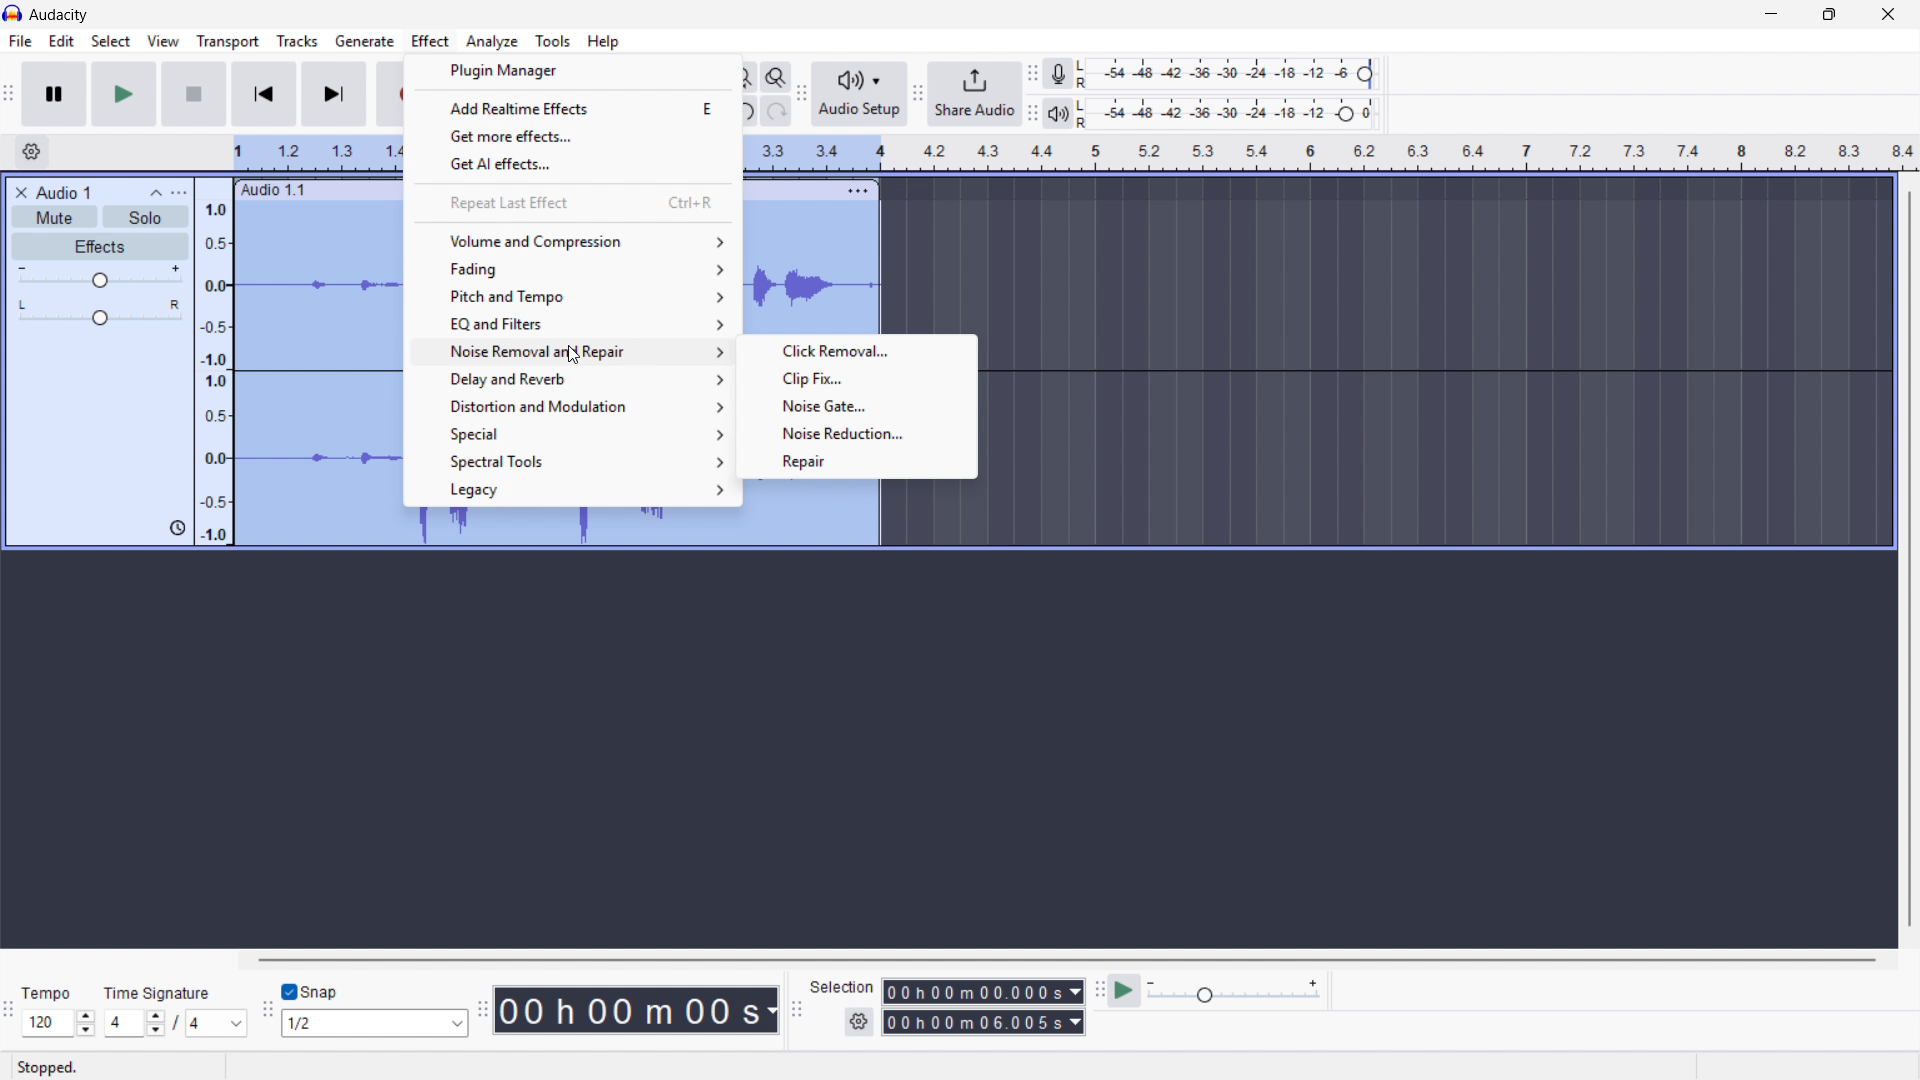 Image resolution: width=1920 pixels, height=1080 pixels. Describe the element at coordinates (575, 241) in the screenshot. I see `Volume and compression ` at that location.